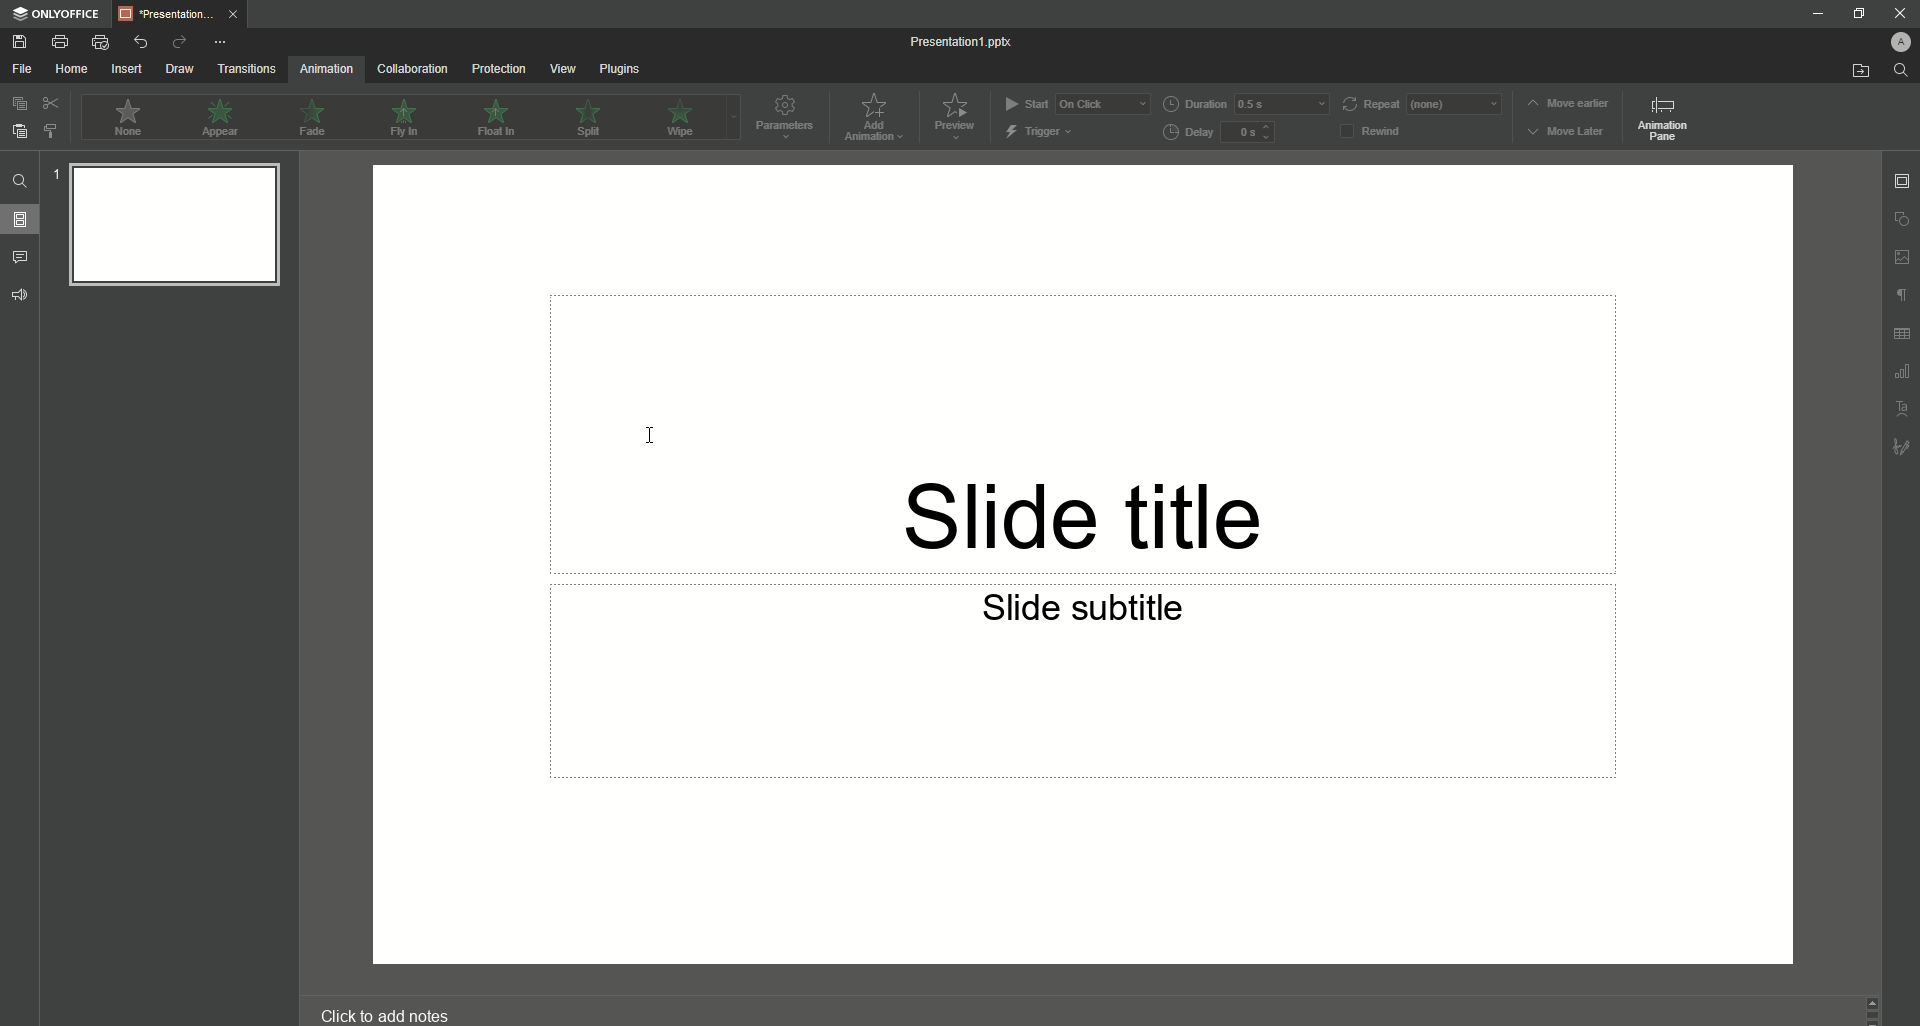 The width and height of the screenshot is (1920, 1026). Describe the element at coordinates (1246, 104) in the screenshot. I see `Duration` at that location.